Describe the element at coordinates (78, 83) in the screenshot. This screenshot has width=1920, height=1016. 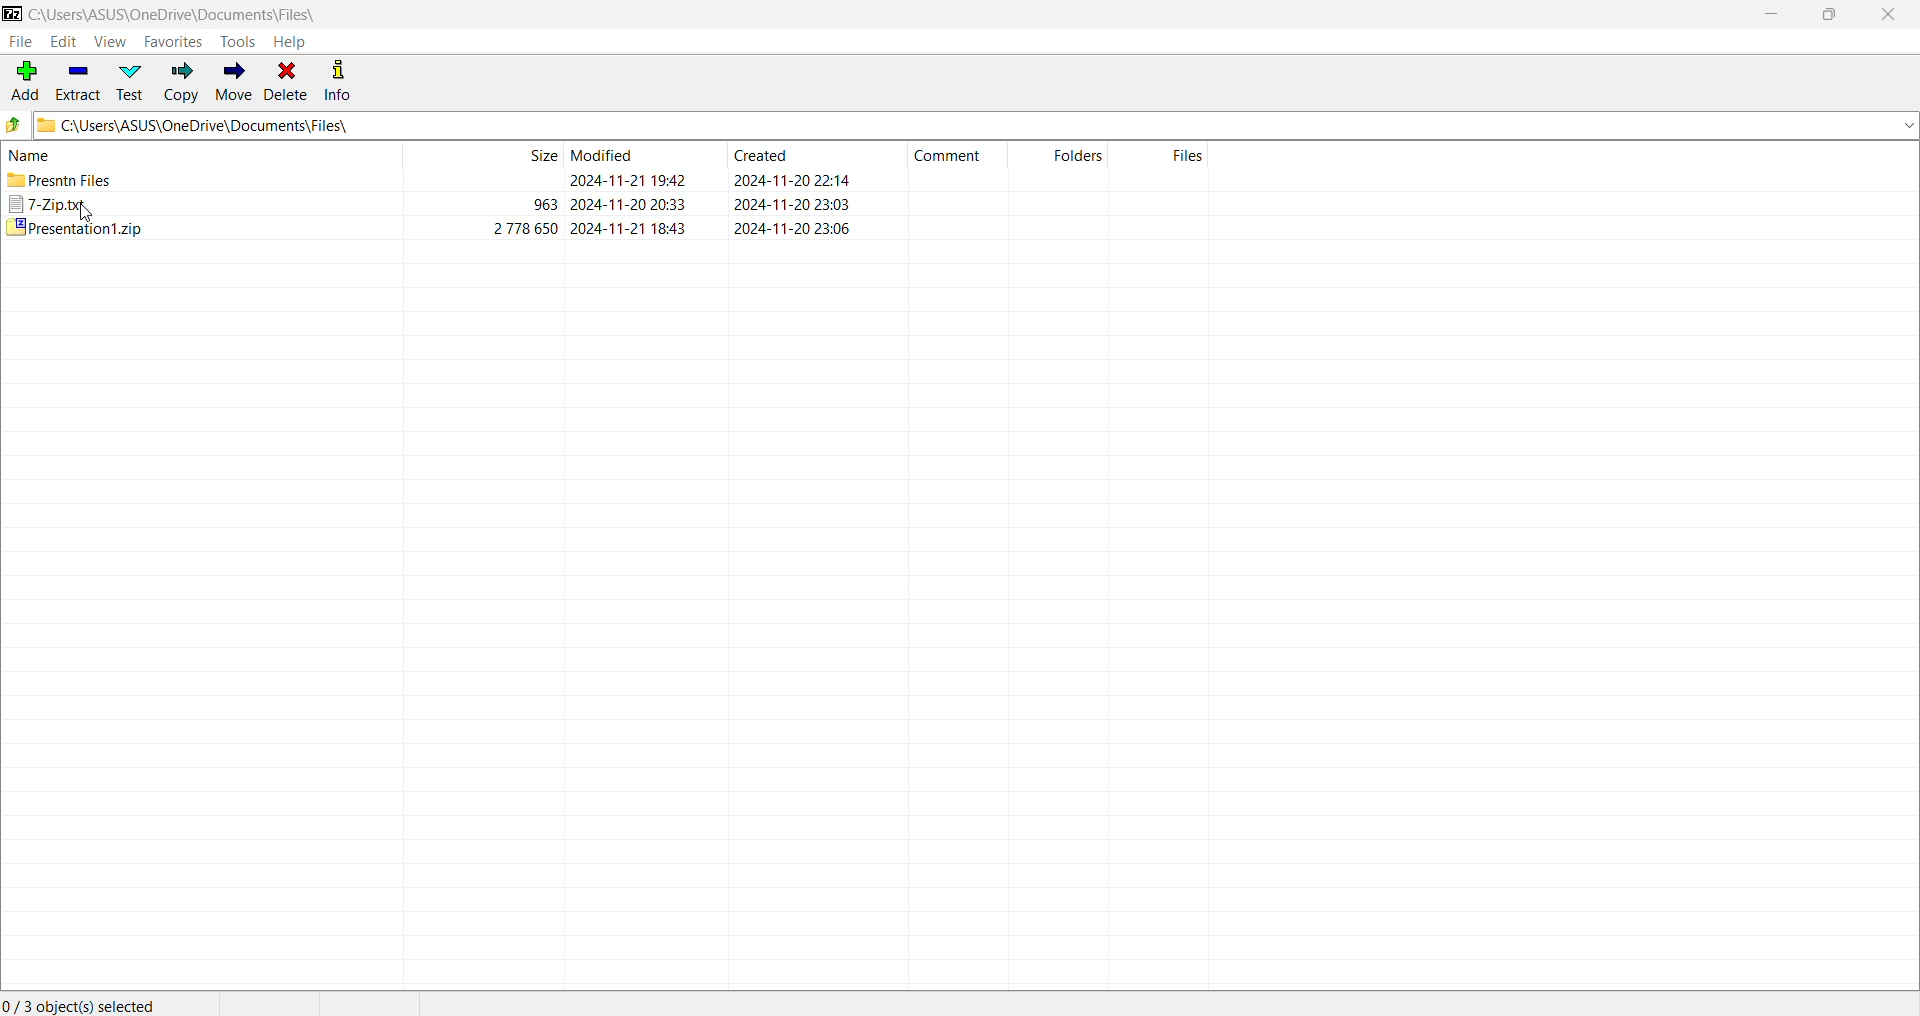
I see `Extract` at that location.